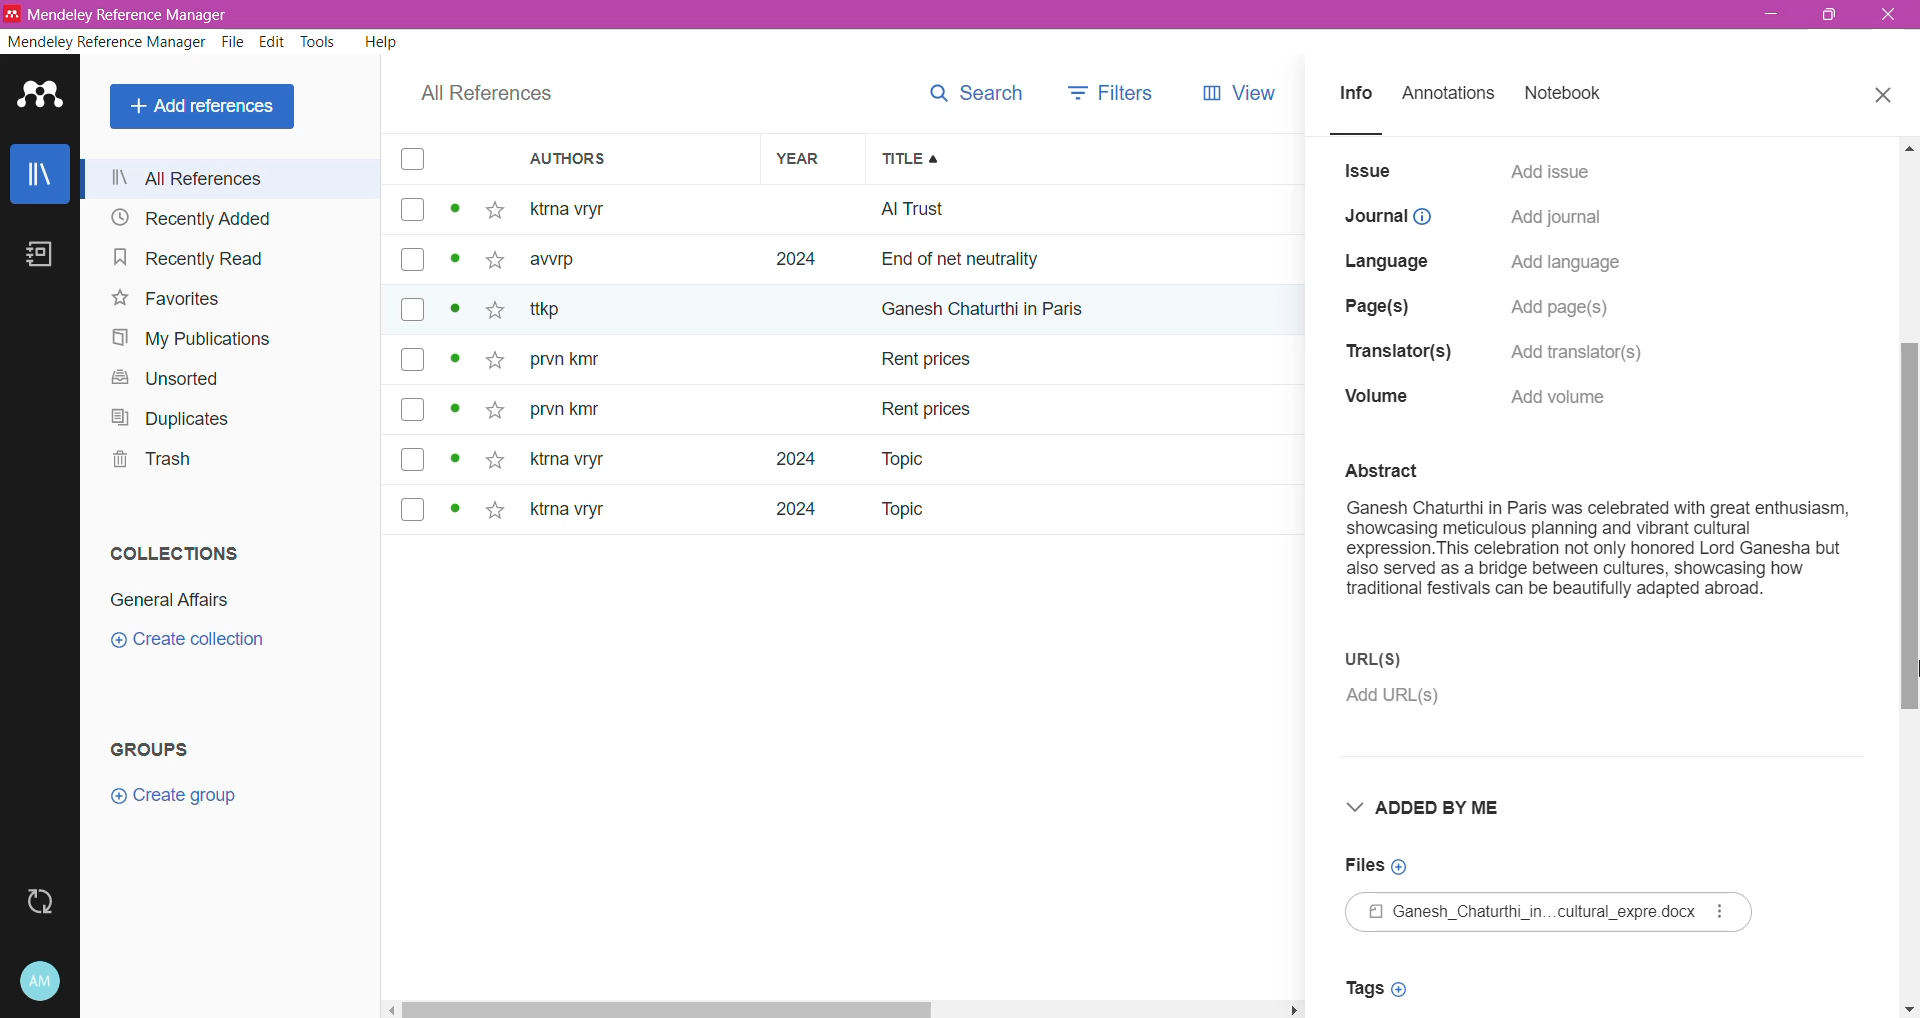 The image size is (1920, 1018). What do you see at coordinates (170, 745) in the screenshot?
I see `Groups` at bounding box center [170, 745].